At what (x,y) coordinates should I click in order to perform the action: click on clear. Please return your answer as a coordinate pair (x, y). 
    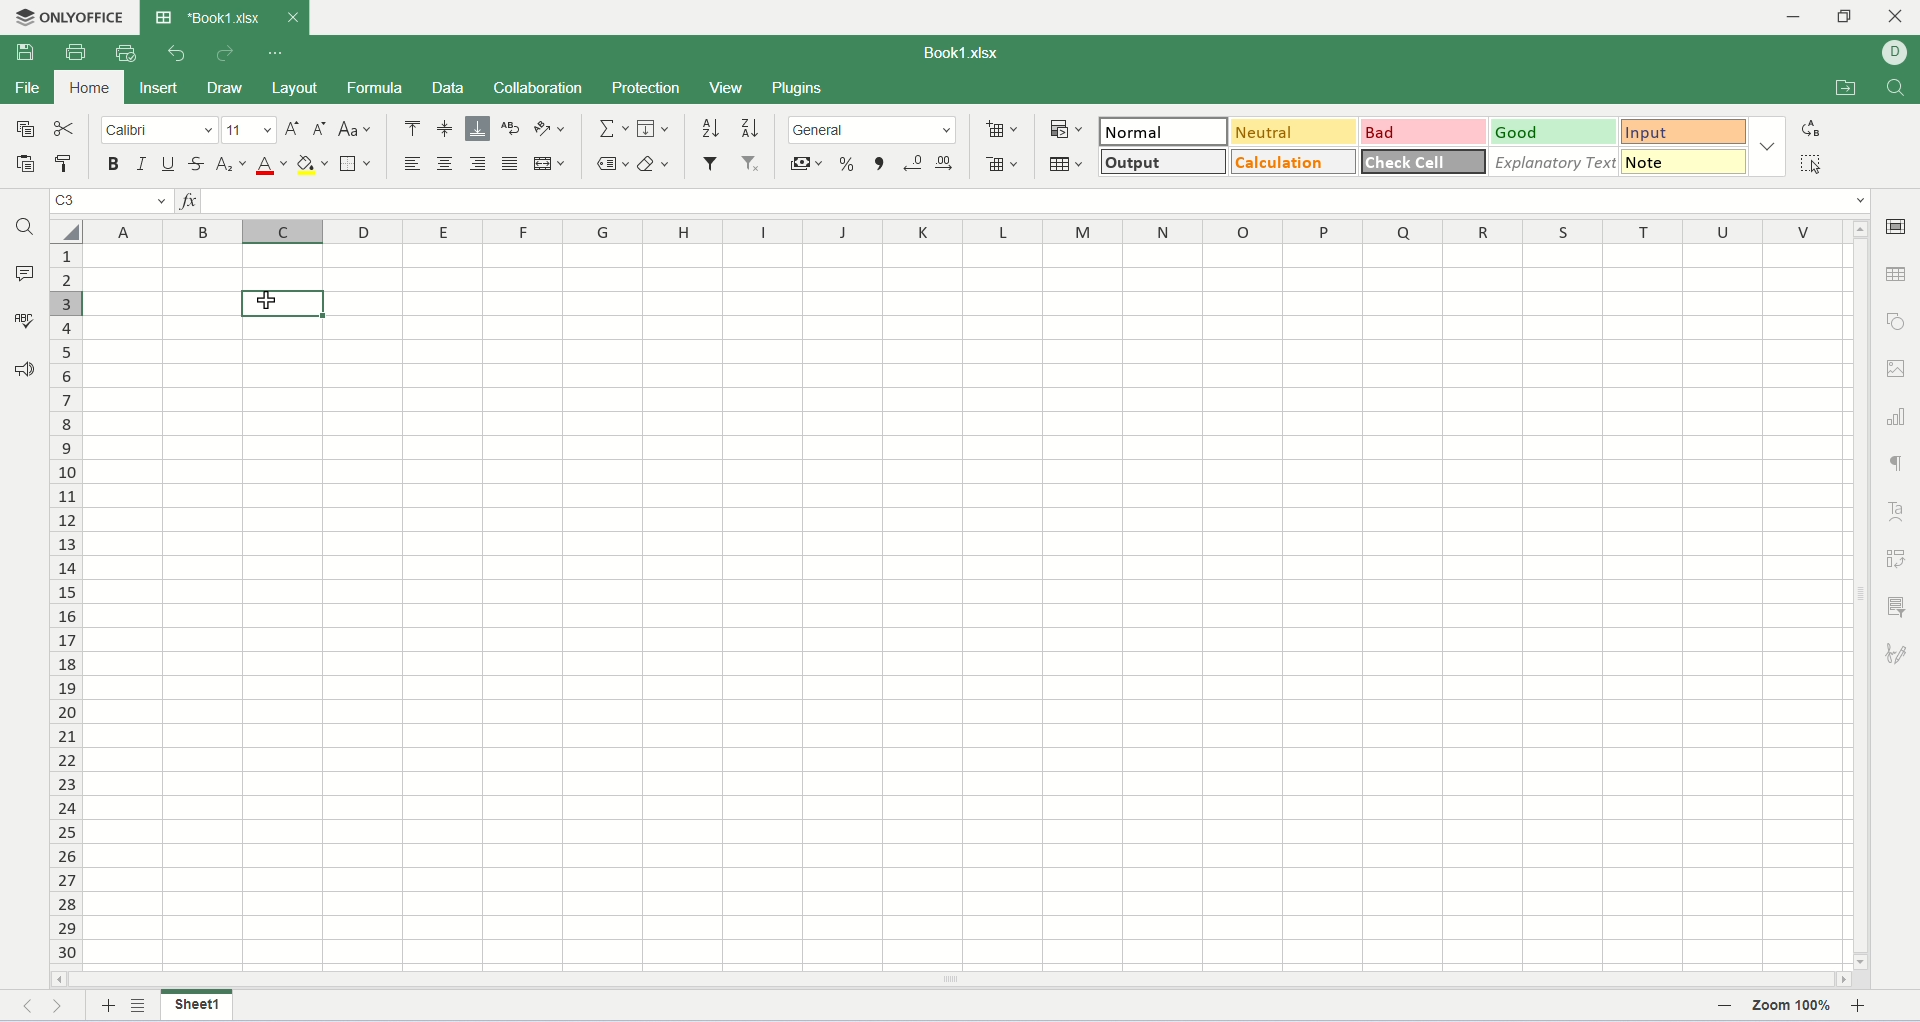
    Looking at the image, I should click on (653, 166).